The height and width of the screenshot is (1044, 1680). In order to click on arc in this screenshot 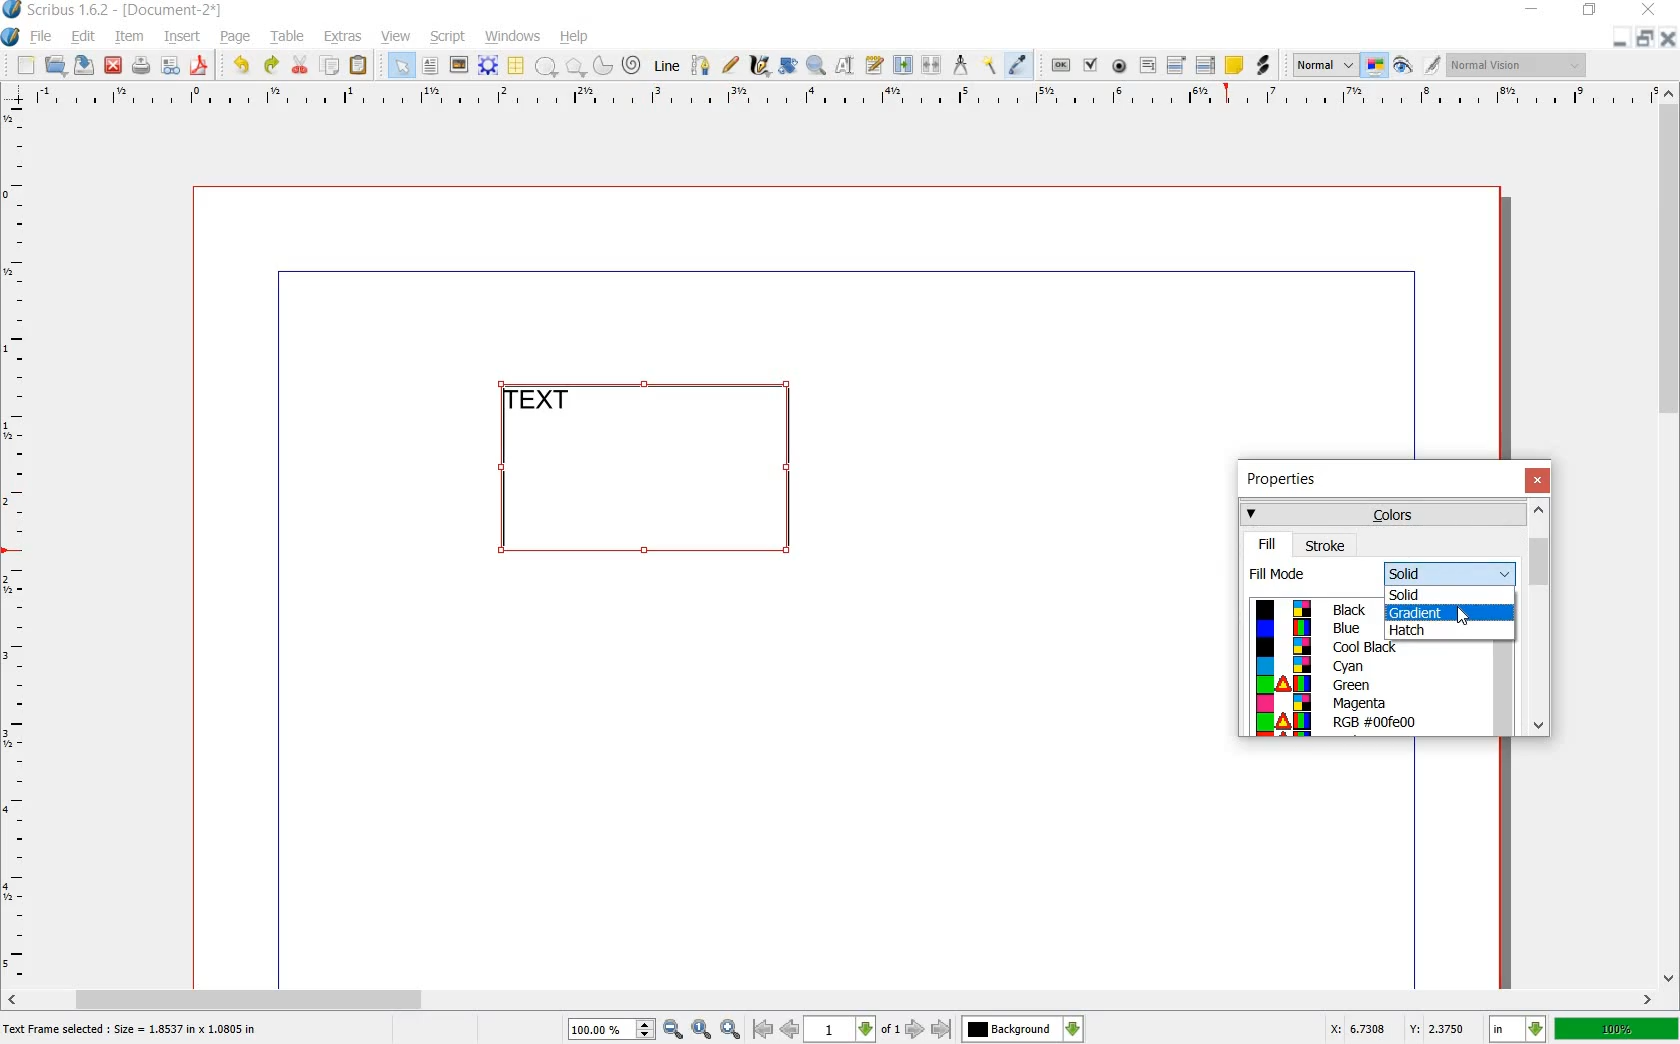, I will do `click(601, 64)`.